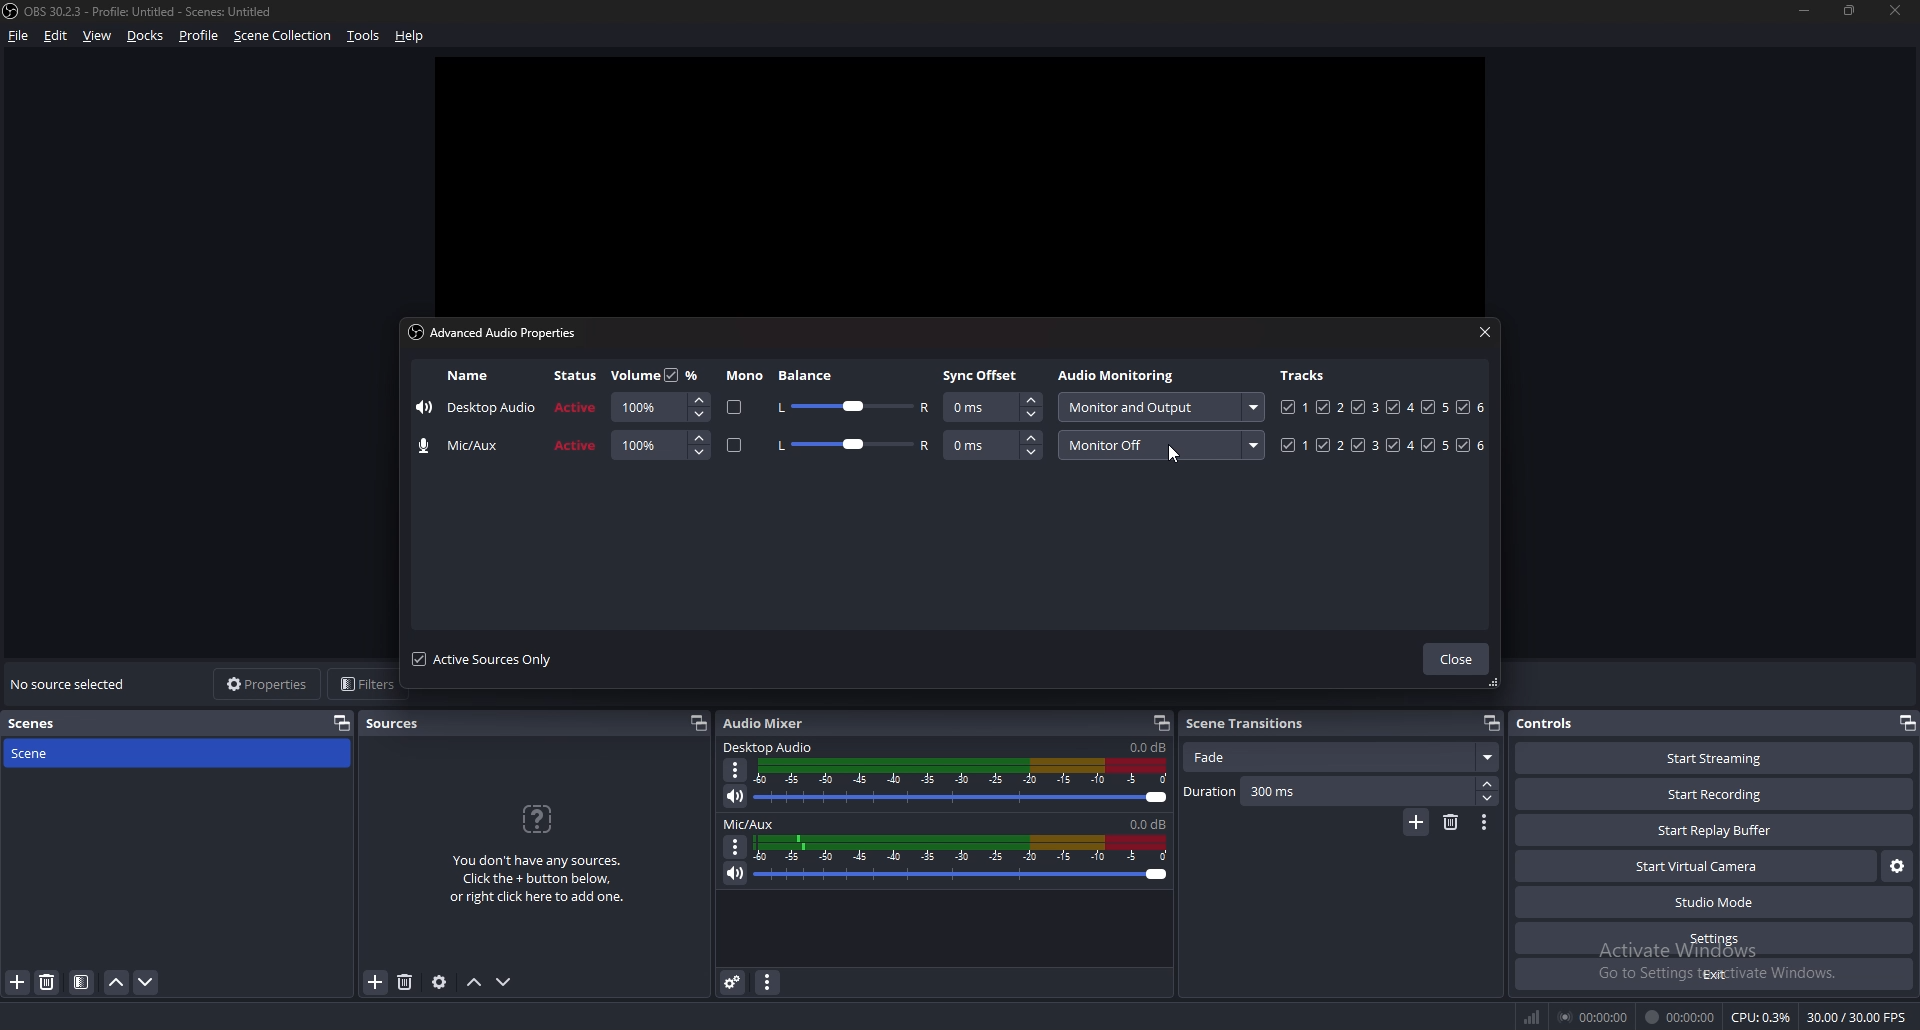 The image size is (1920, 1030). What do you see at coordinates (1850, 10) in the screenshot?
I see `resize` at bounding box center [1850, 10].